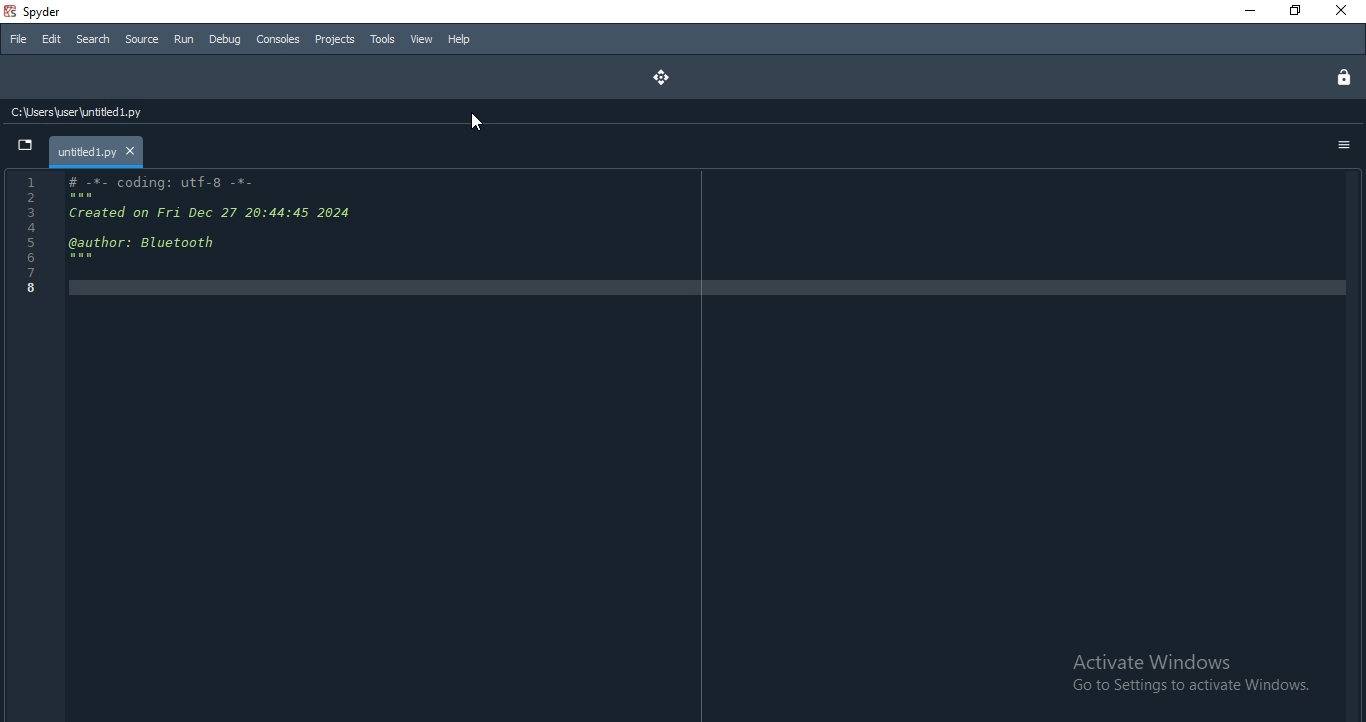 The height and width of the screenshot is (722, 1366). Describe the element at coordinates (478, 121) in the screenshot. I see `cursor` at that location.